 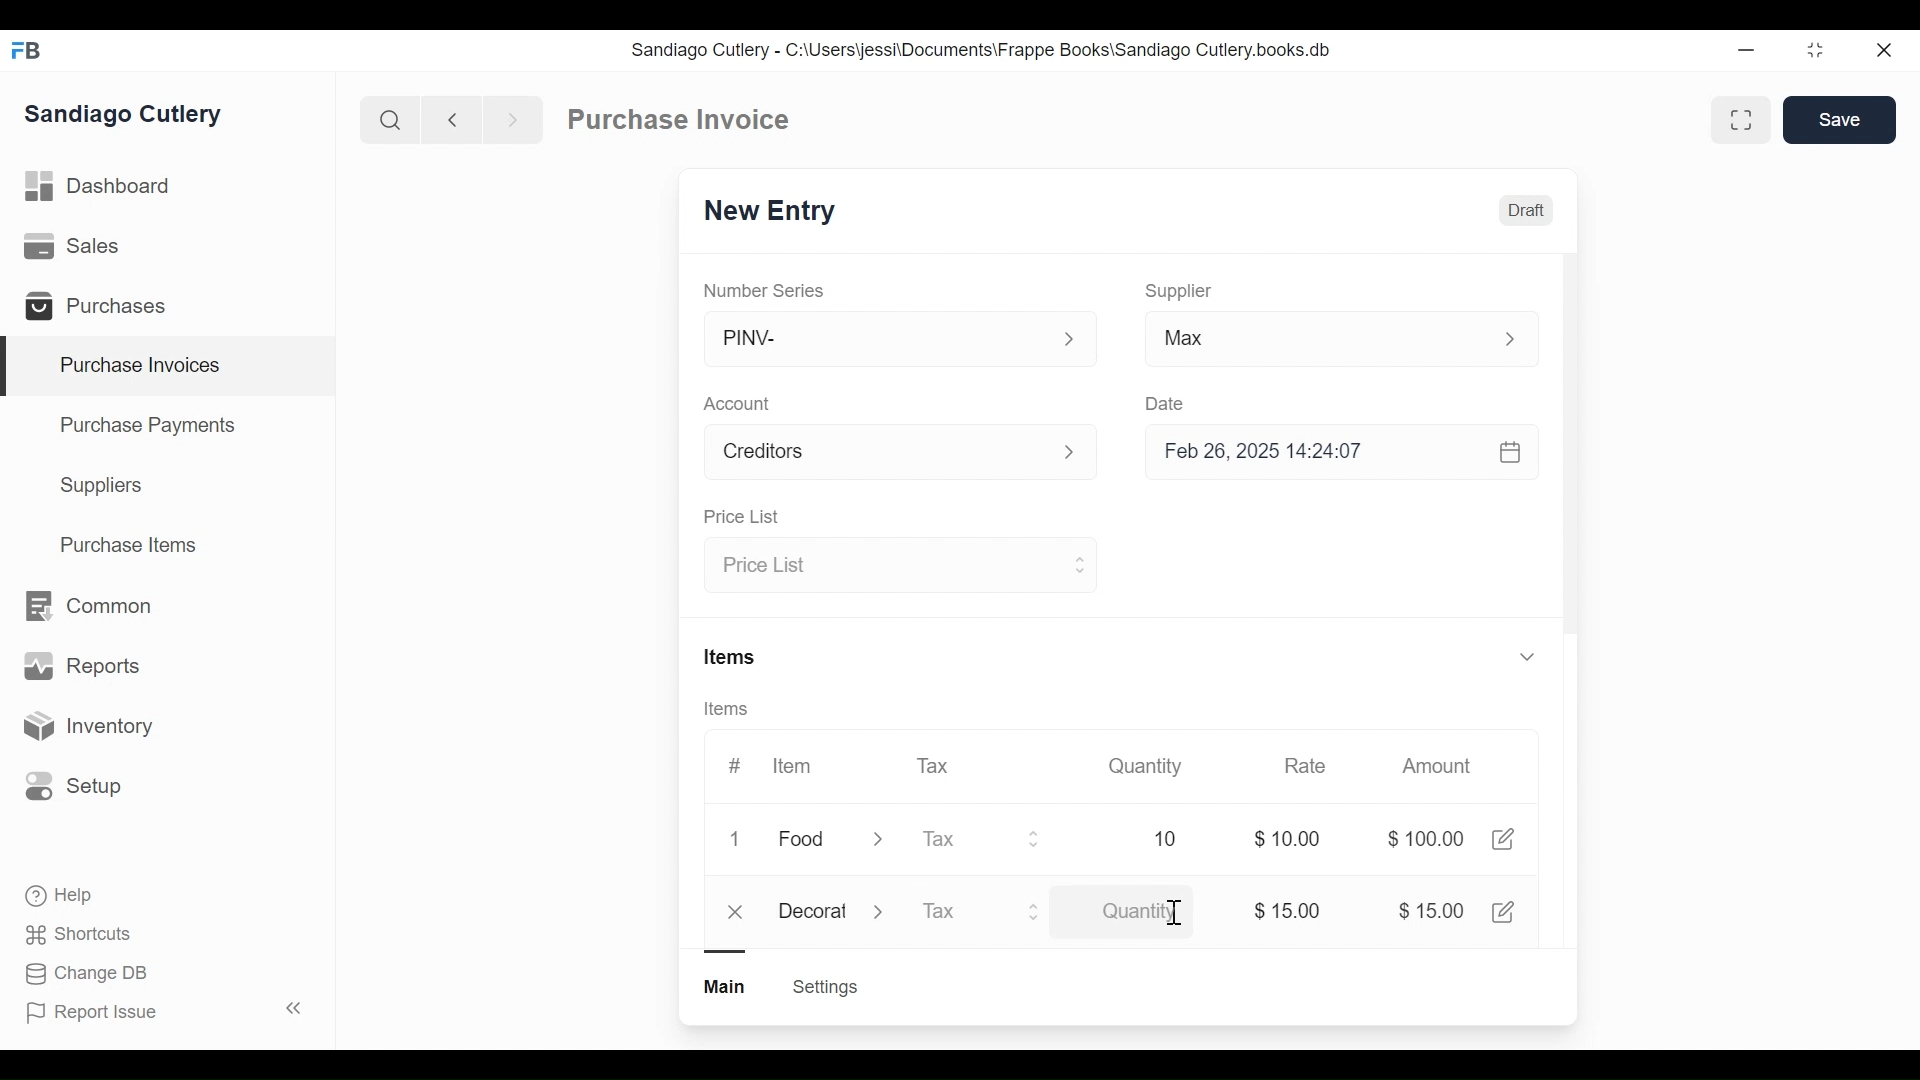 I want to click on Vertical Scroll bar, so click(x=1570, y=472).